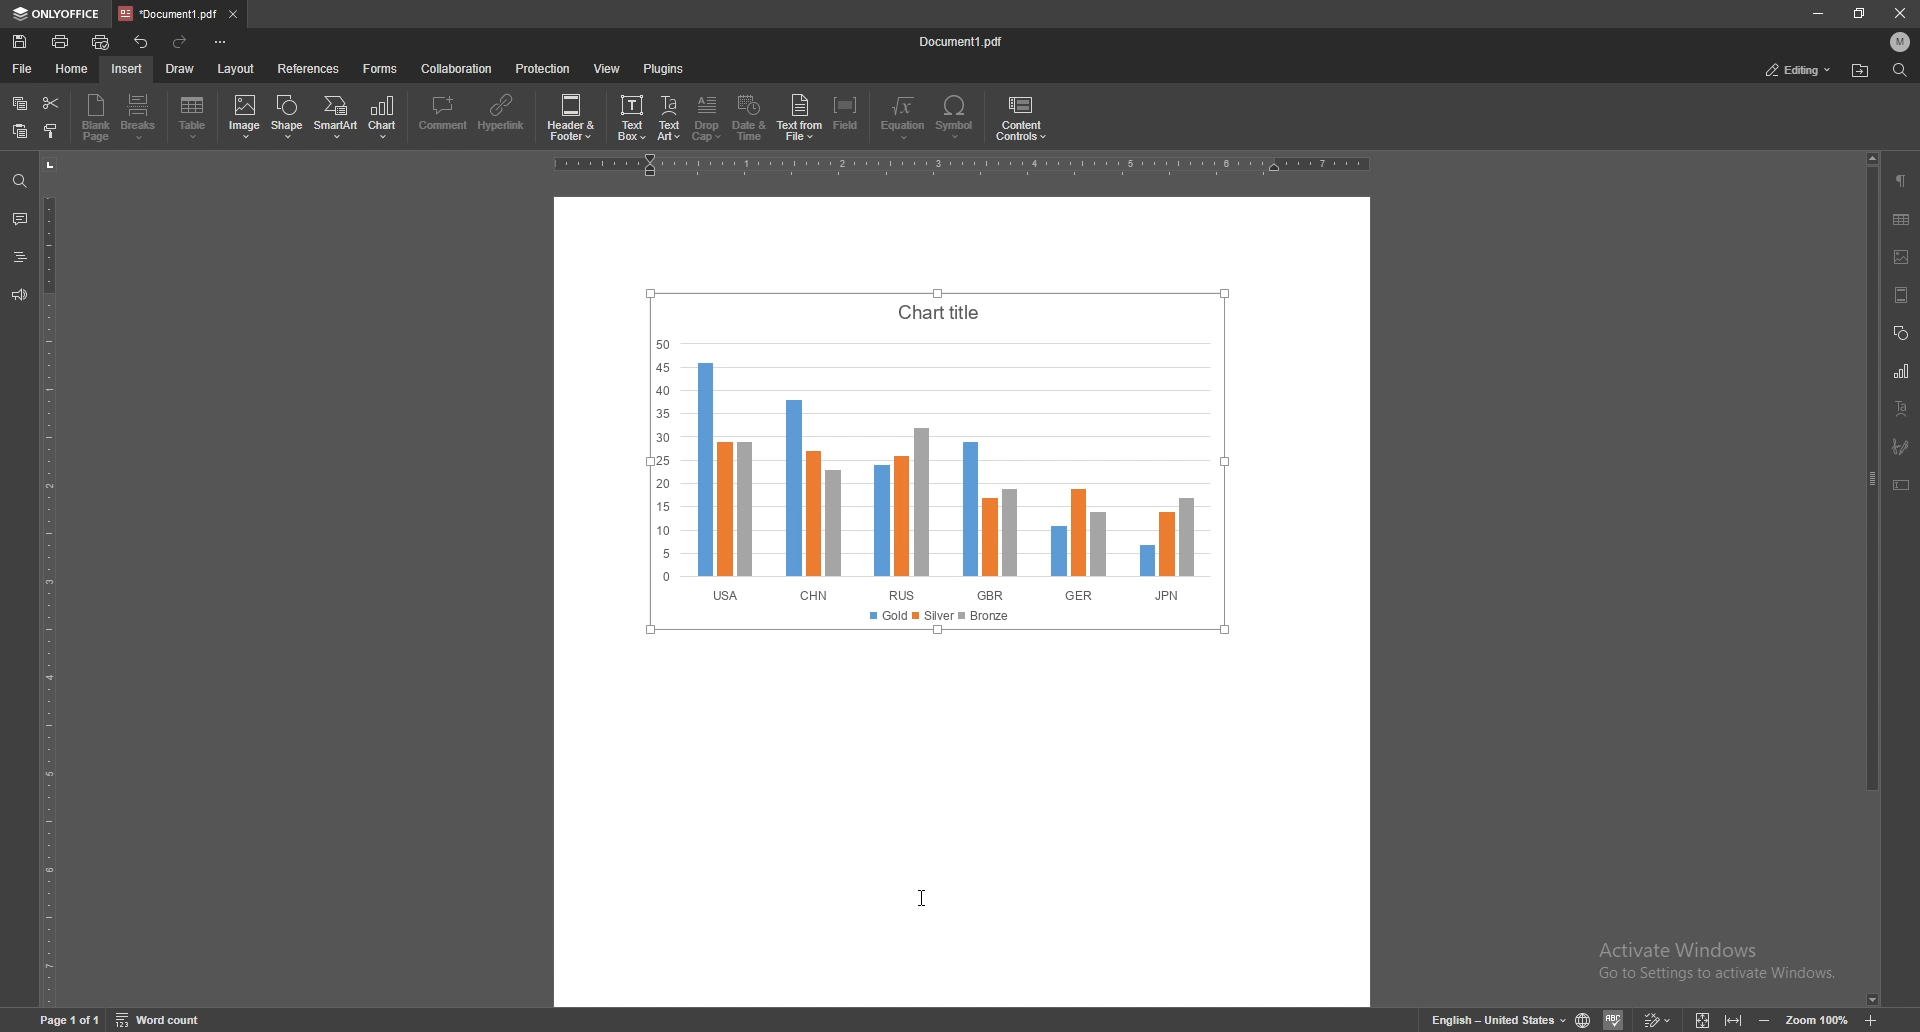  Describe the element at coordinates (142, 119) in the screenshot. I see `Breaks` at that location.